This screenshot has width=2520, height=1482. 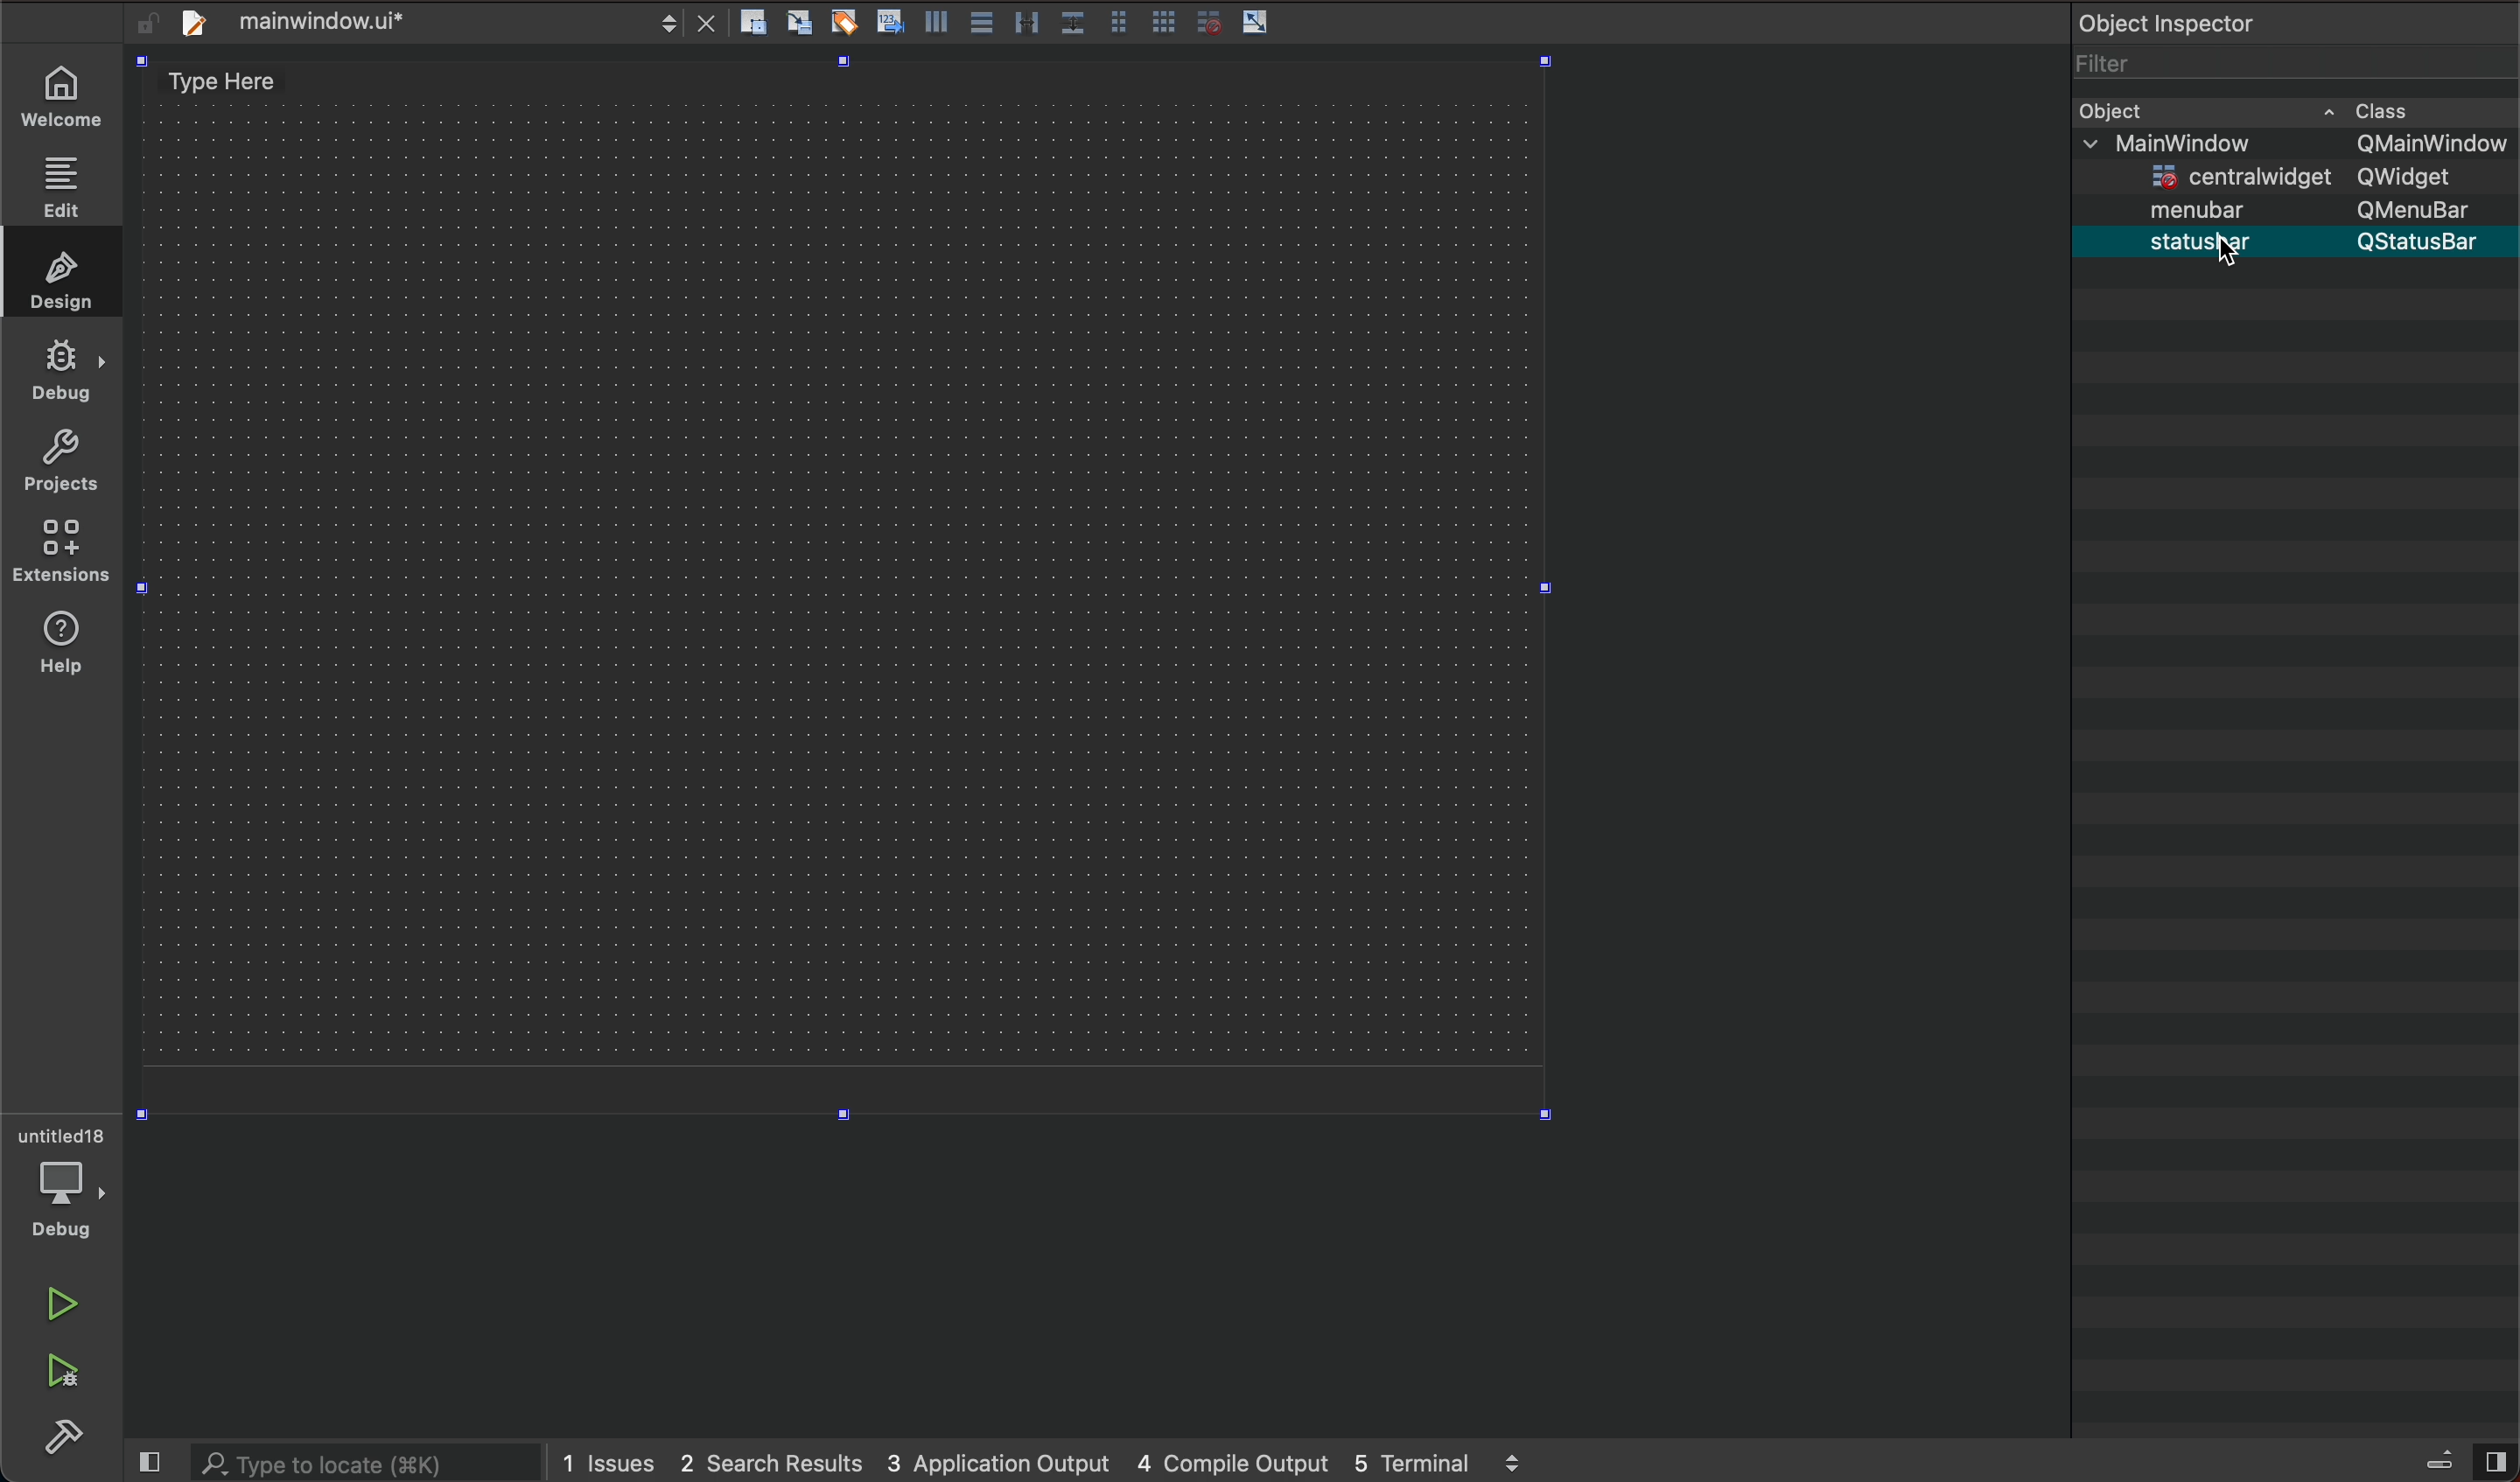 What do you see at coordinates (2315, 245) in the screenshot?
I see `statusbar Qstatusbar` at bounding box center [2315, 245].